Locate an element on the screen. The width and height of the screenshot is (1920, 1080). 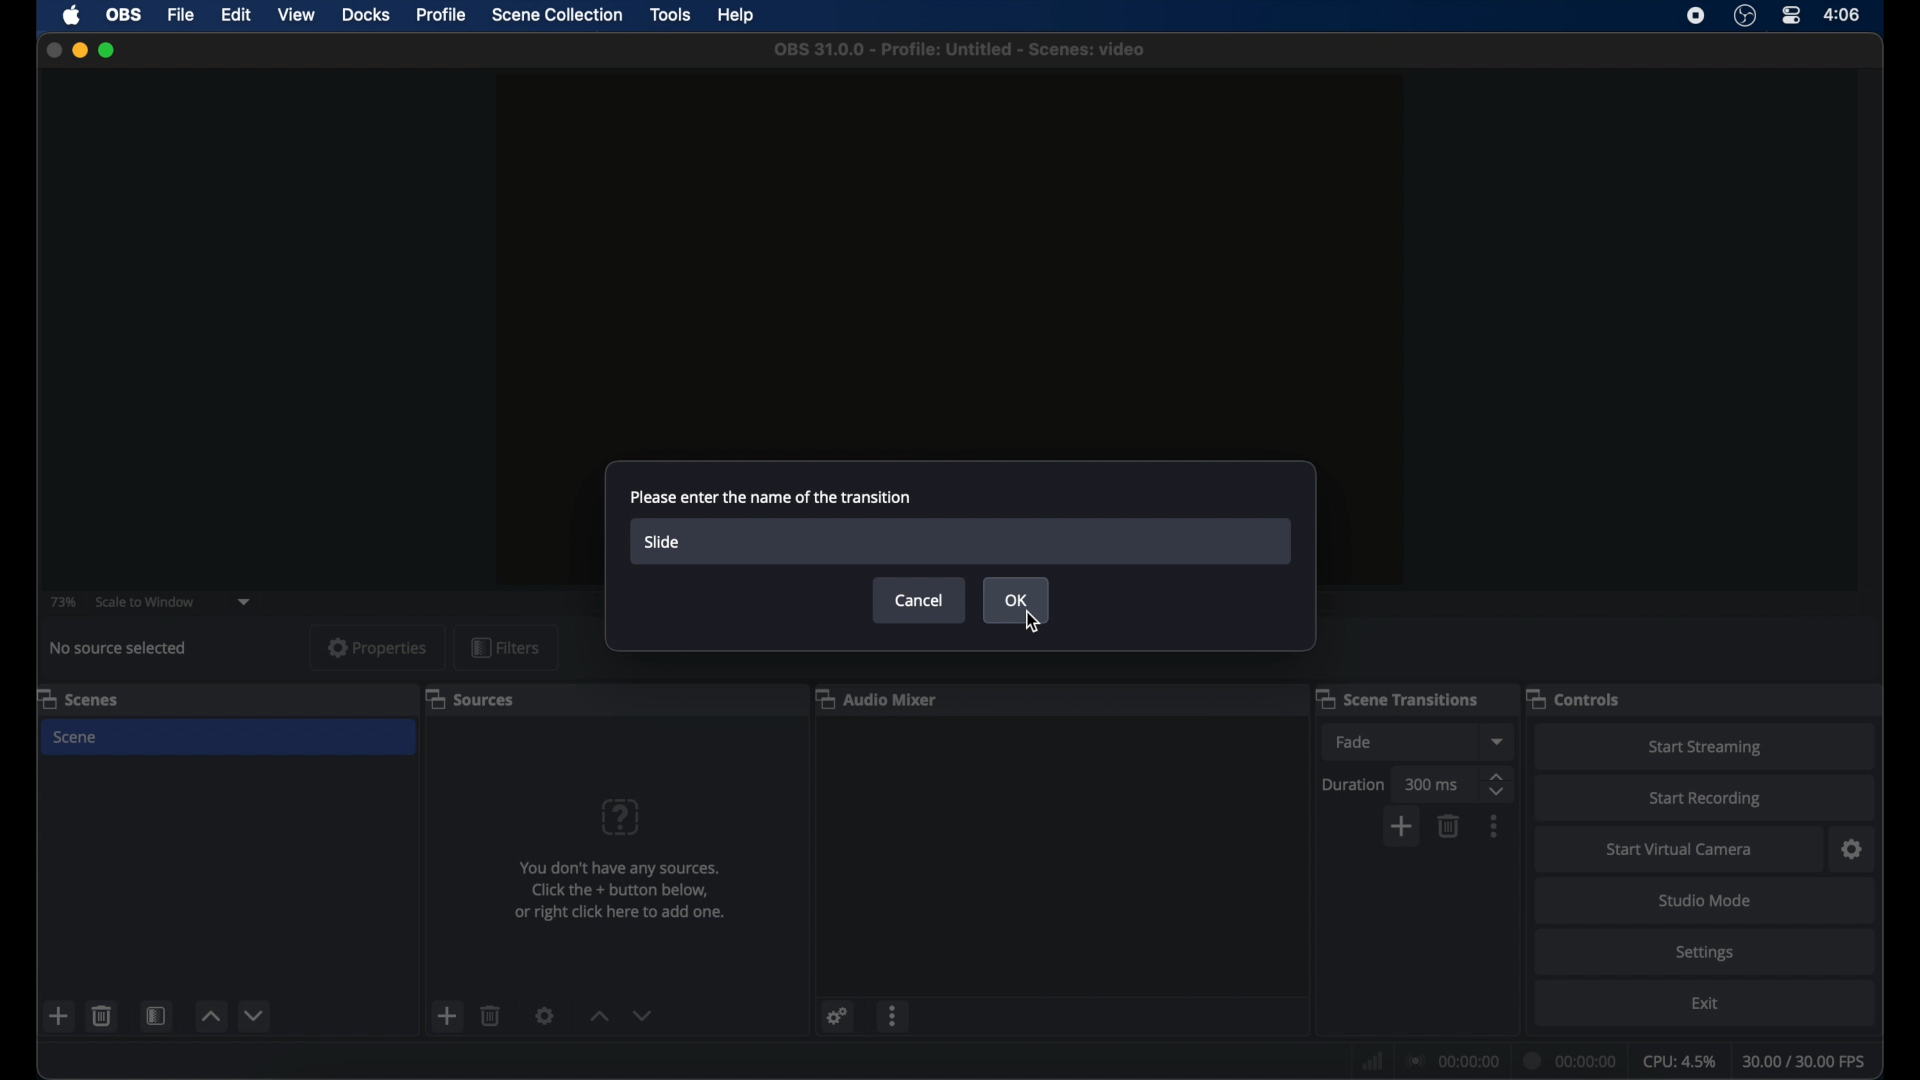
docks is located at coordinates (367, 15).